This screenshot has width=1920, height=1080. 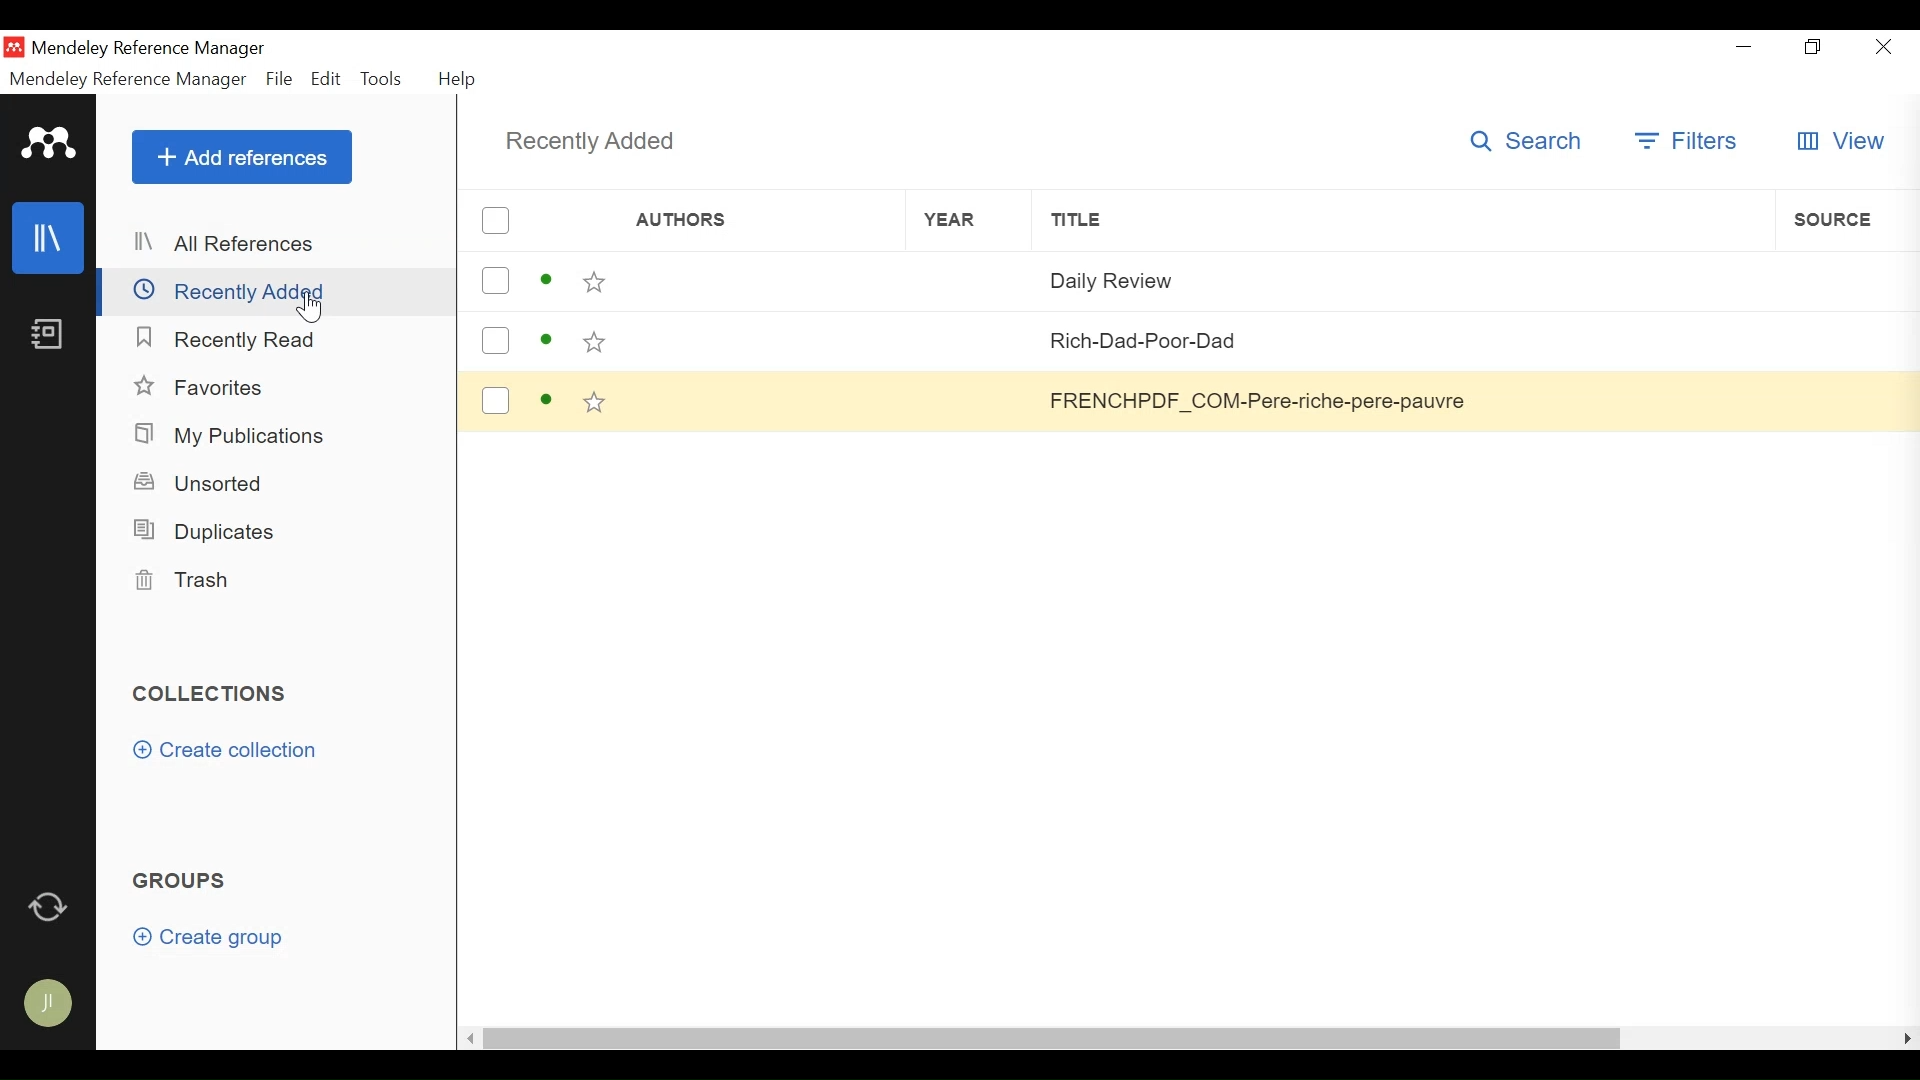 What do you see at coordinates (239, 158) in the screenshot?
I see `Add Reference` at bounding box center [239, 158].